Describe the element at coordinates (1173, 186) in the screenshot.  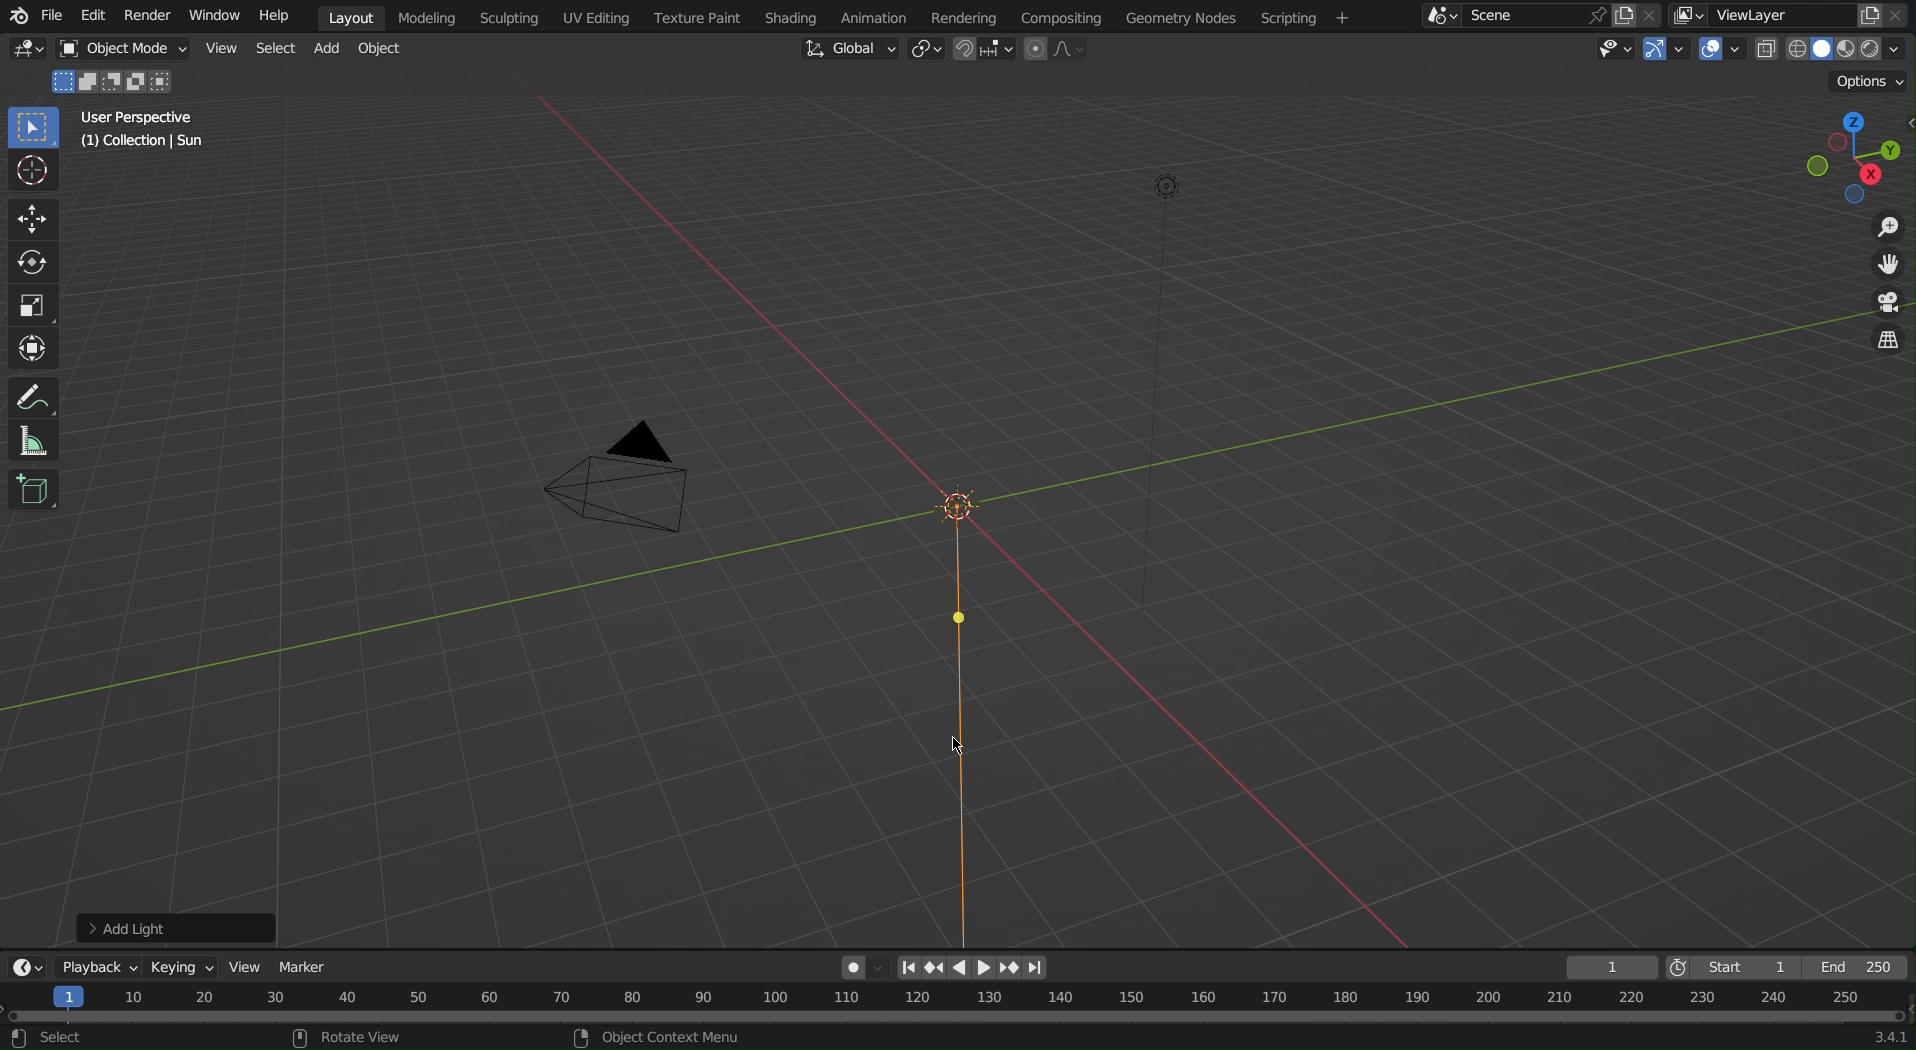
I see `Brightness` at that location.